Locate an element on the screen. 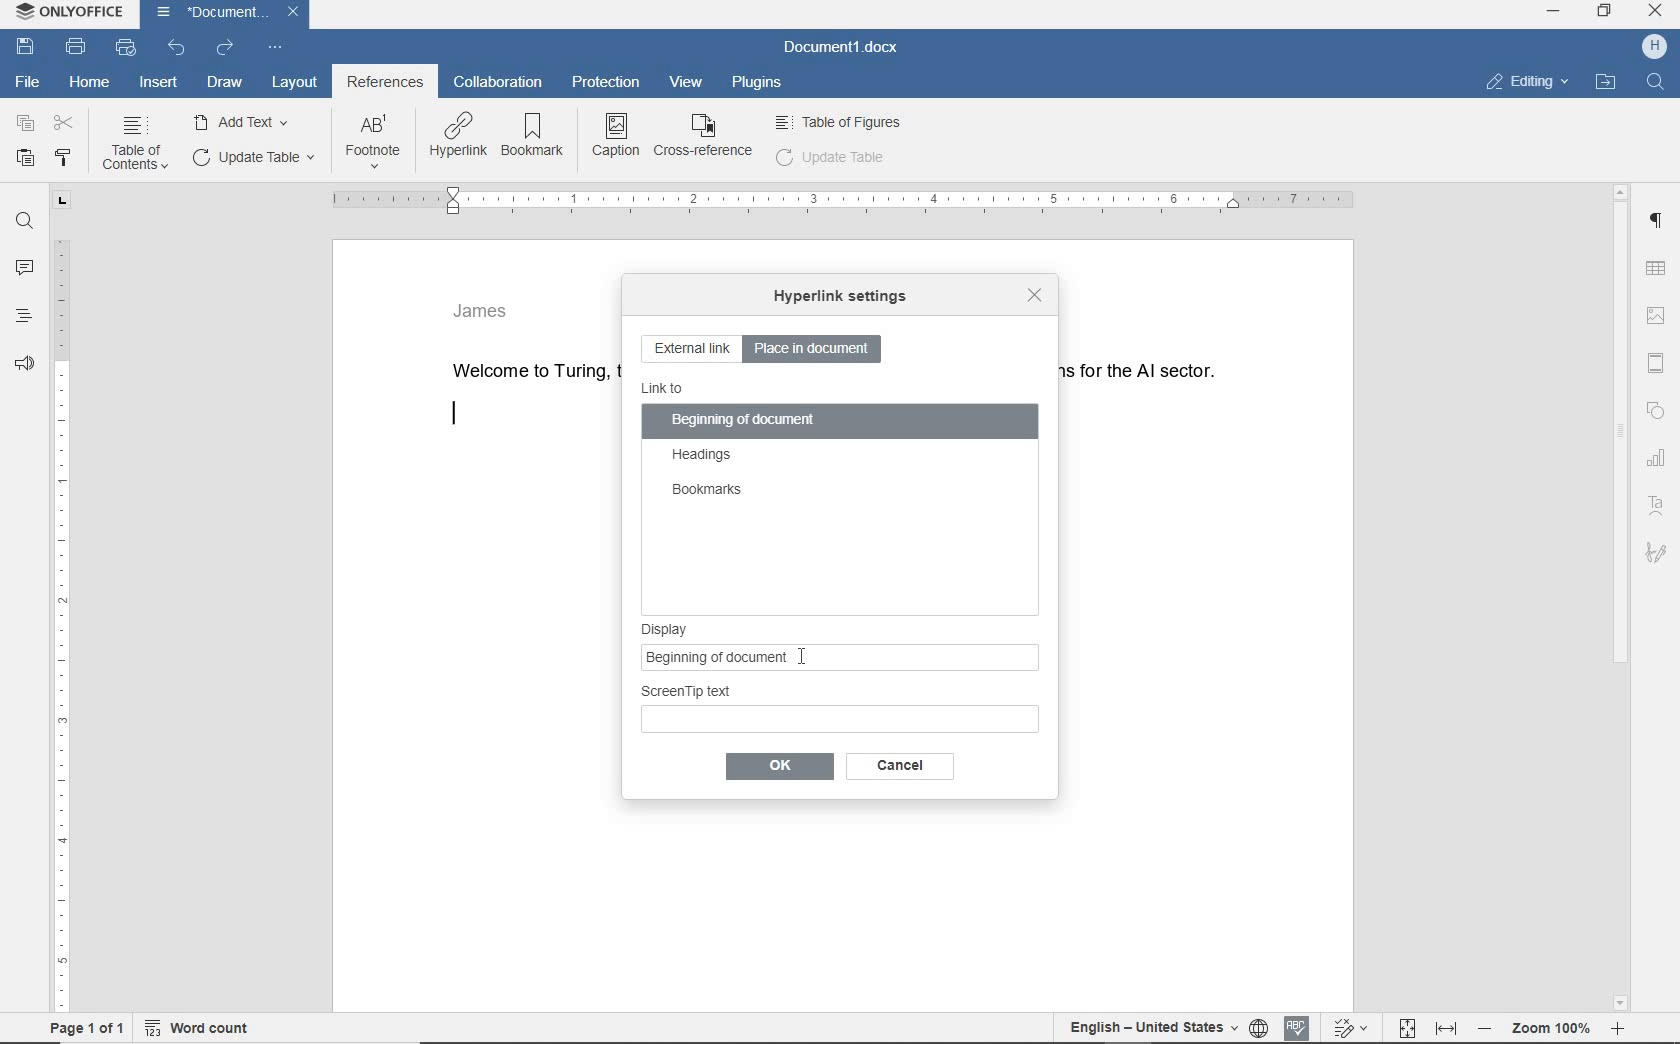  image is located at coordinates (1659, 312).